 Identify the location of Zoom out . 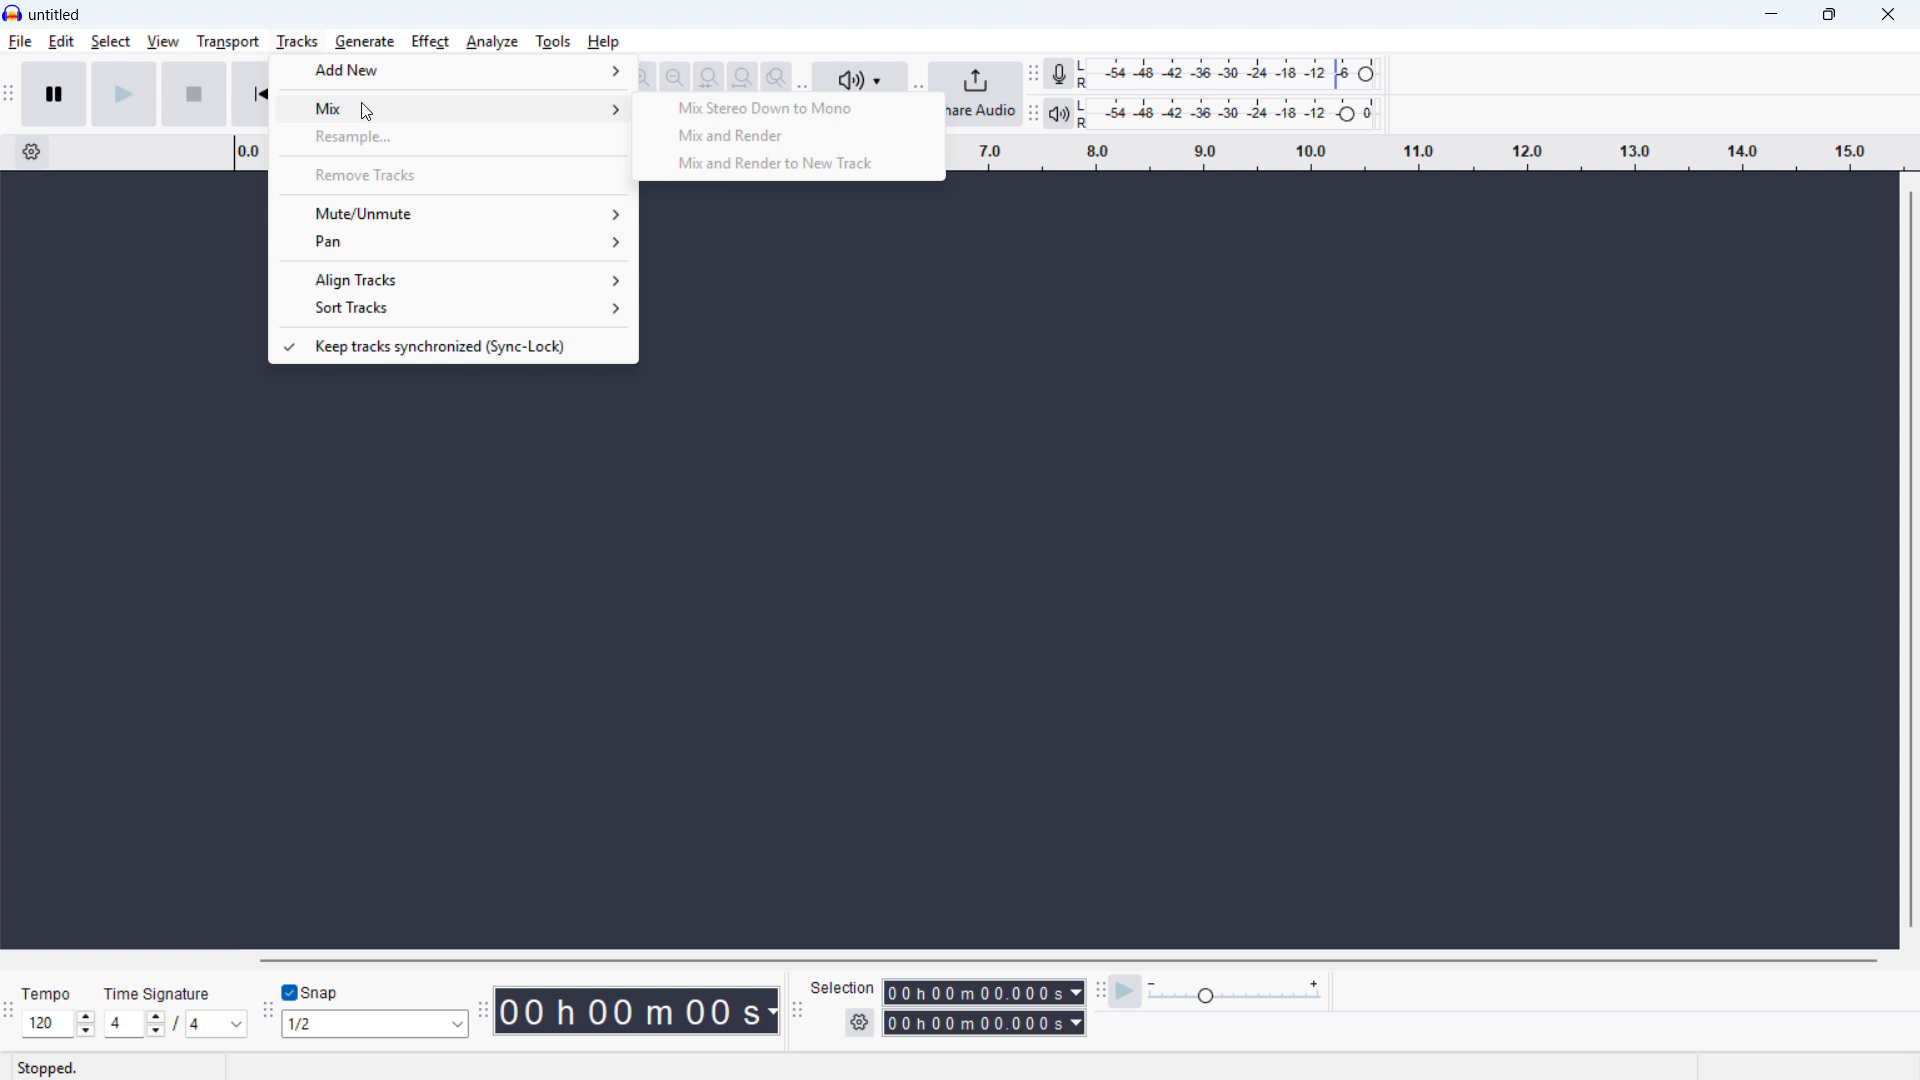
(642, 77).